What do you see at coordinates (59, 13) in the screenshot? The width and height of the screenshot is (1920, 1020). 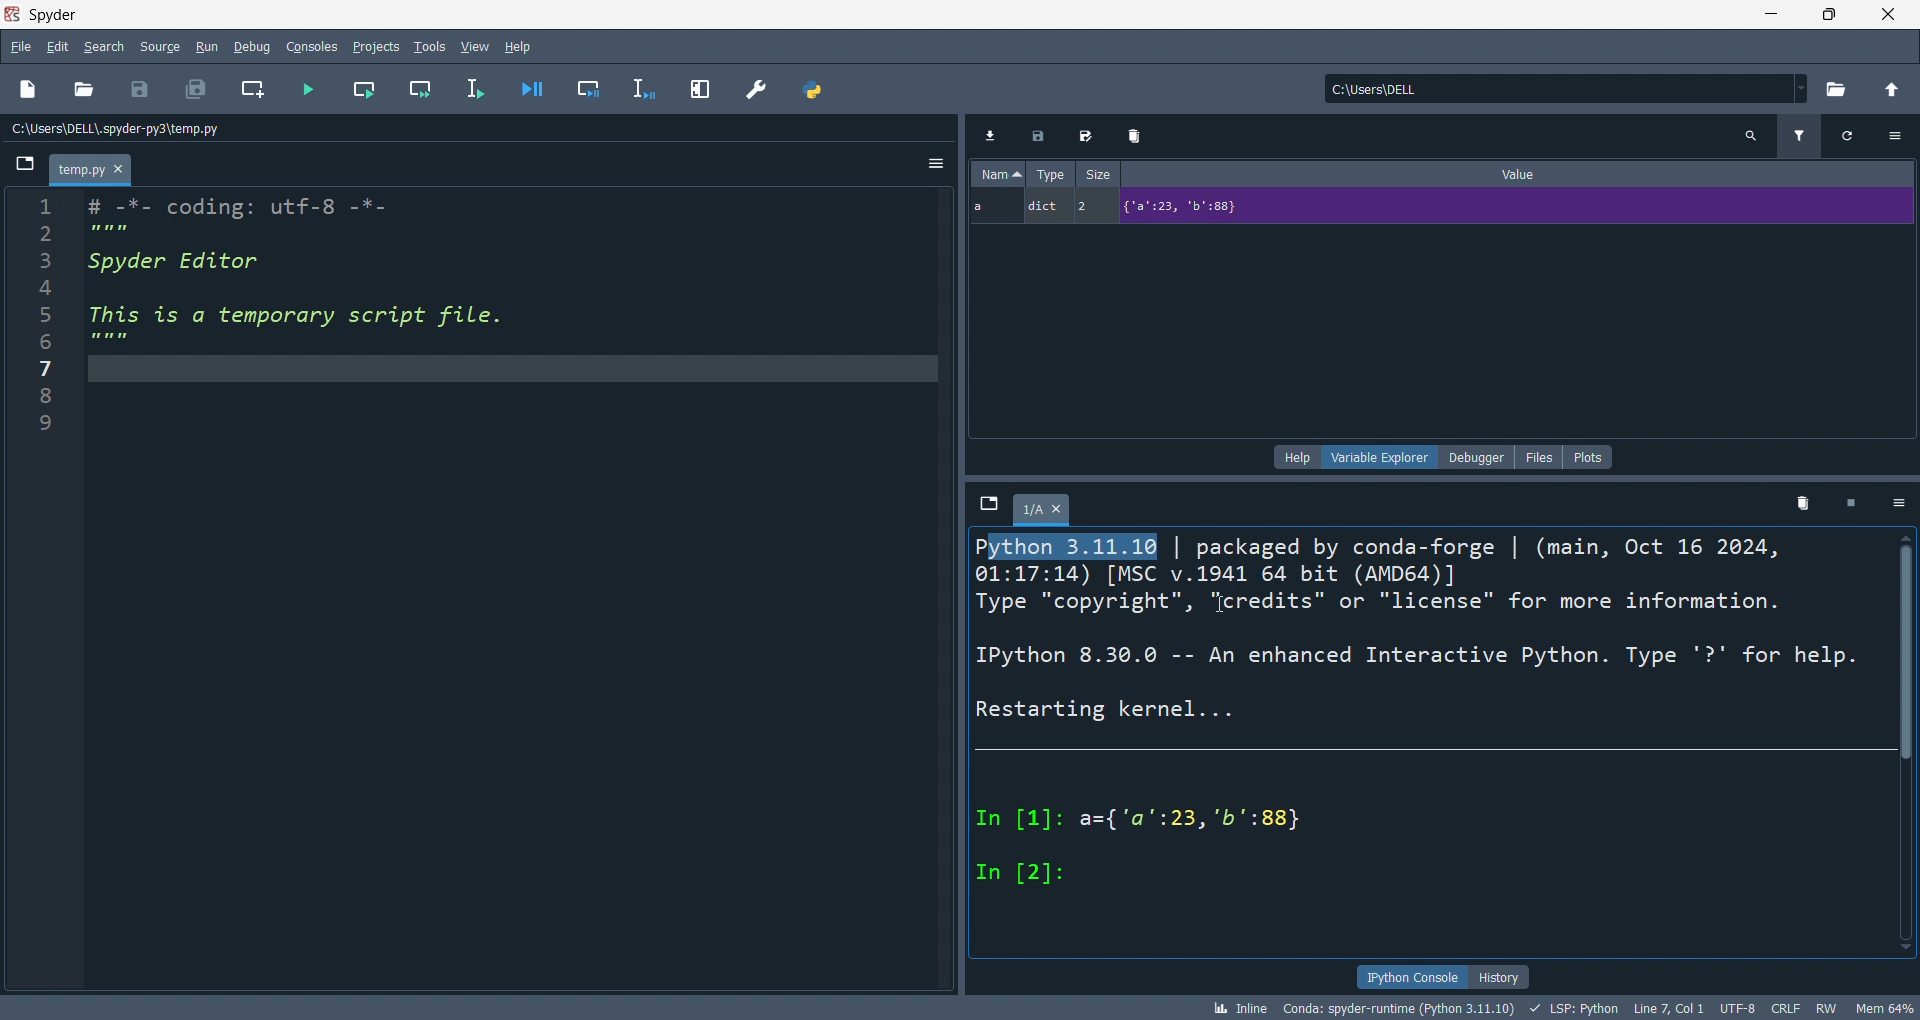 I see `spyder` at bounding box center [59, 13].